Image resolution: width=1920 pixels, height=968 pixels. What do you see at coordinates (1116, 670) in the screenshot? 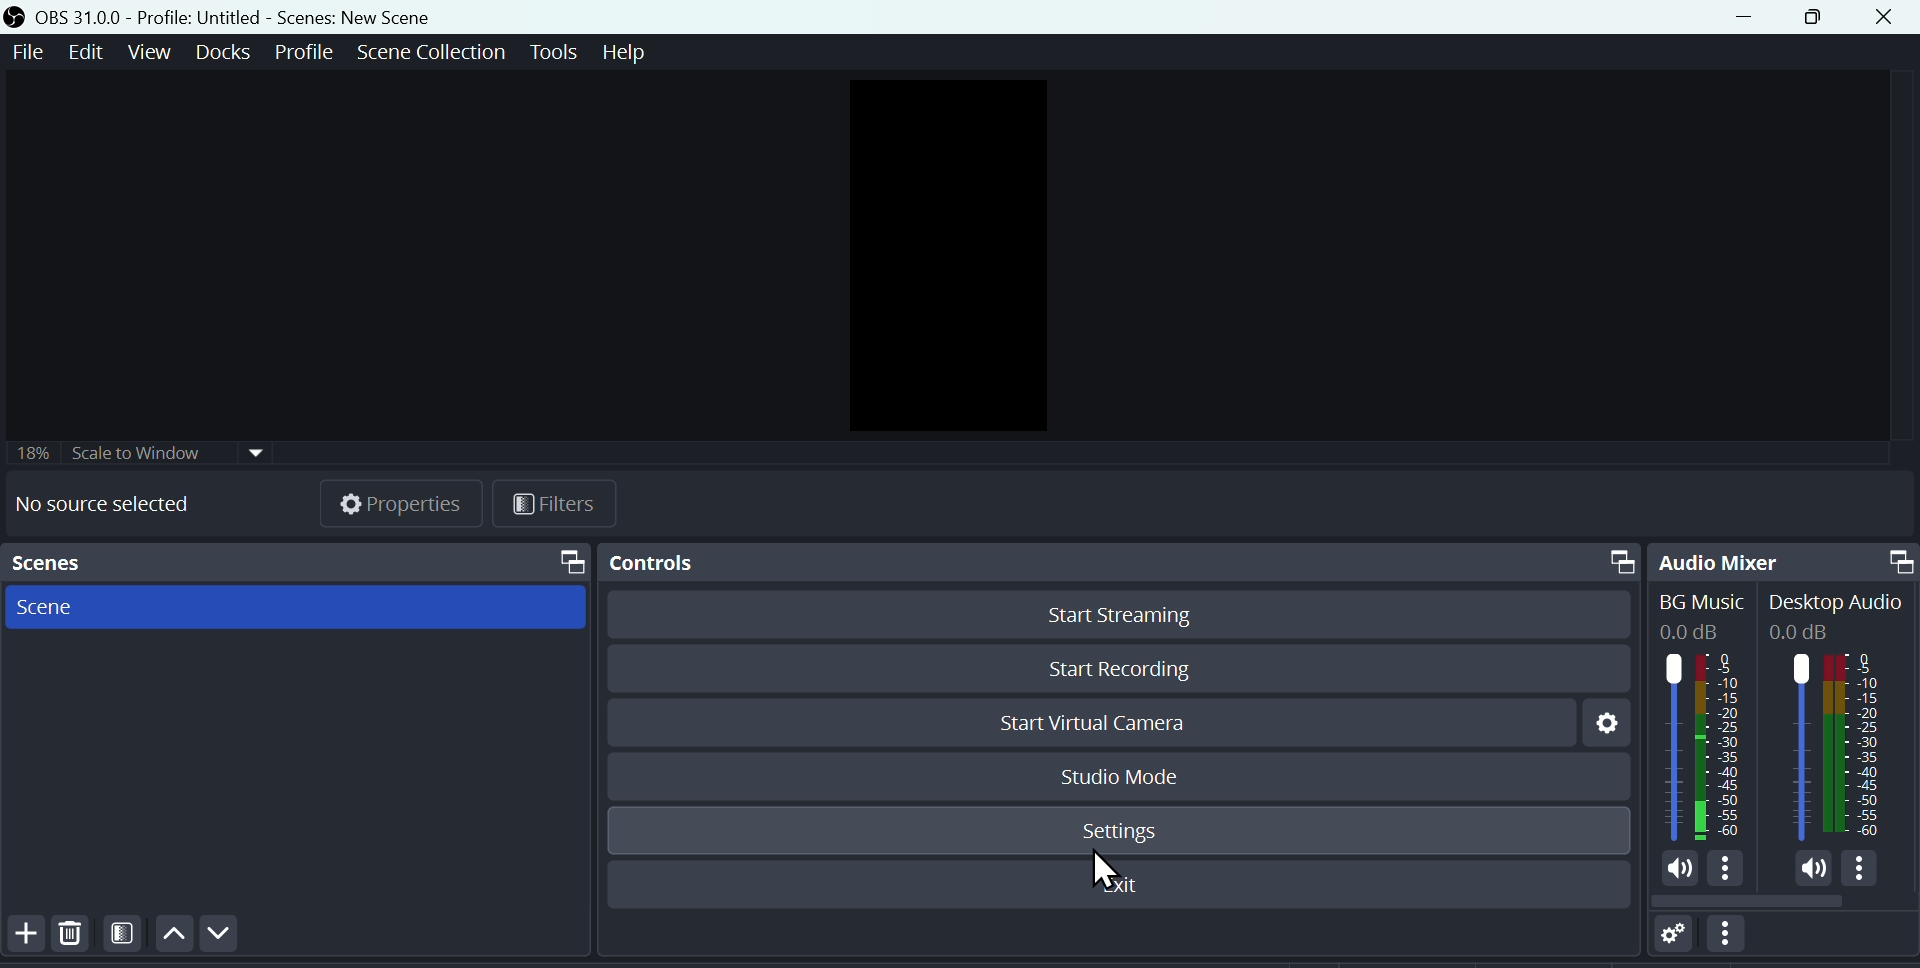
I see `Start recording` at bounding box center [1116, 670].